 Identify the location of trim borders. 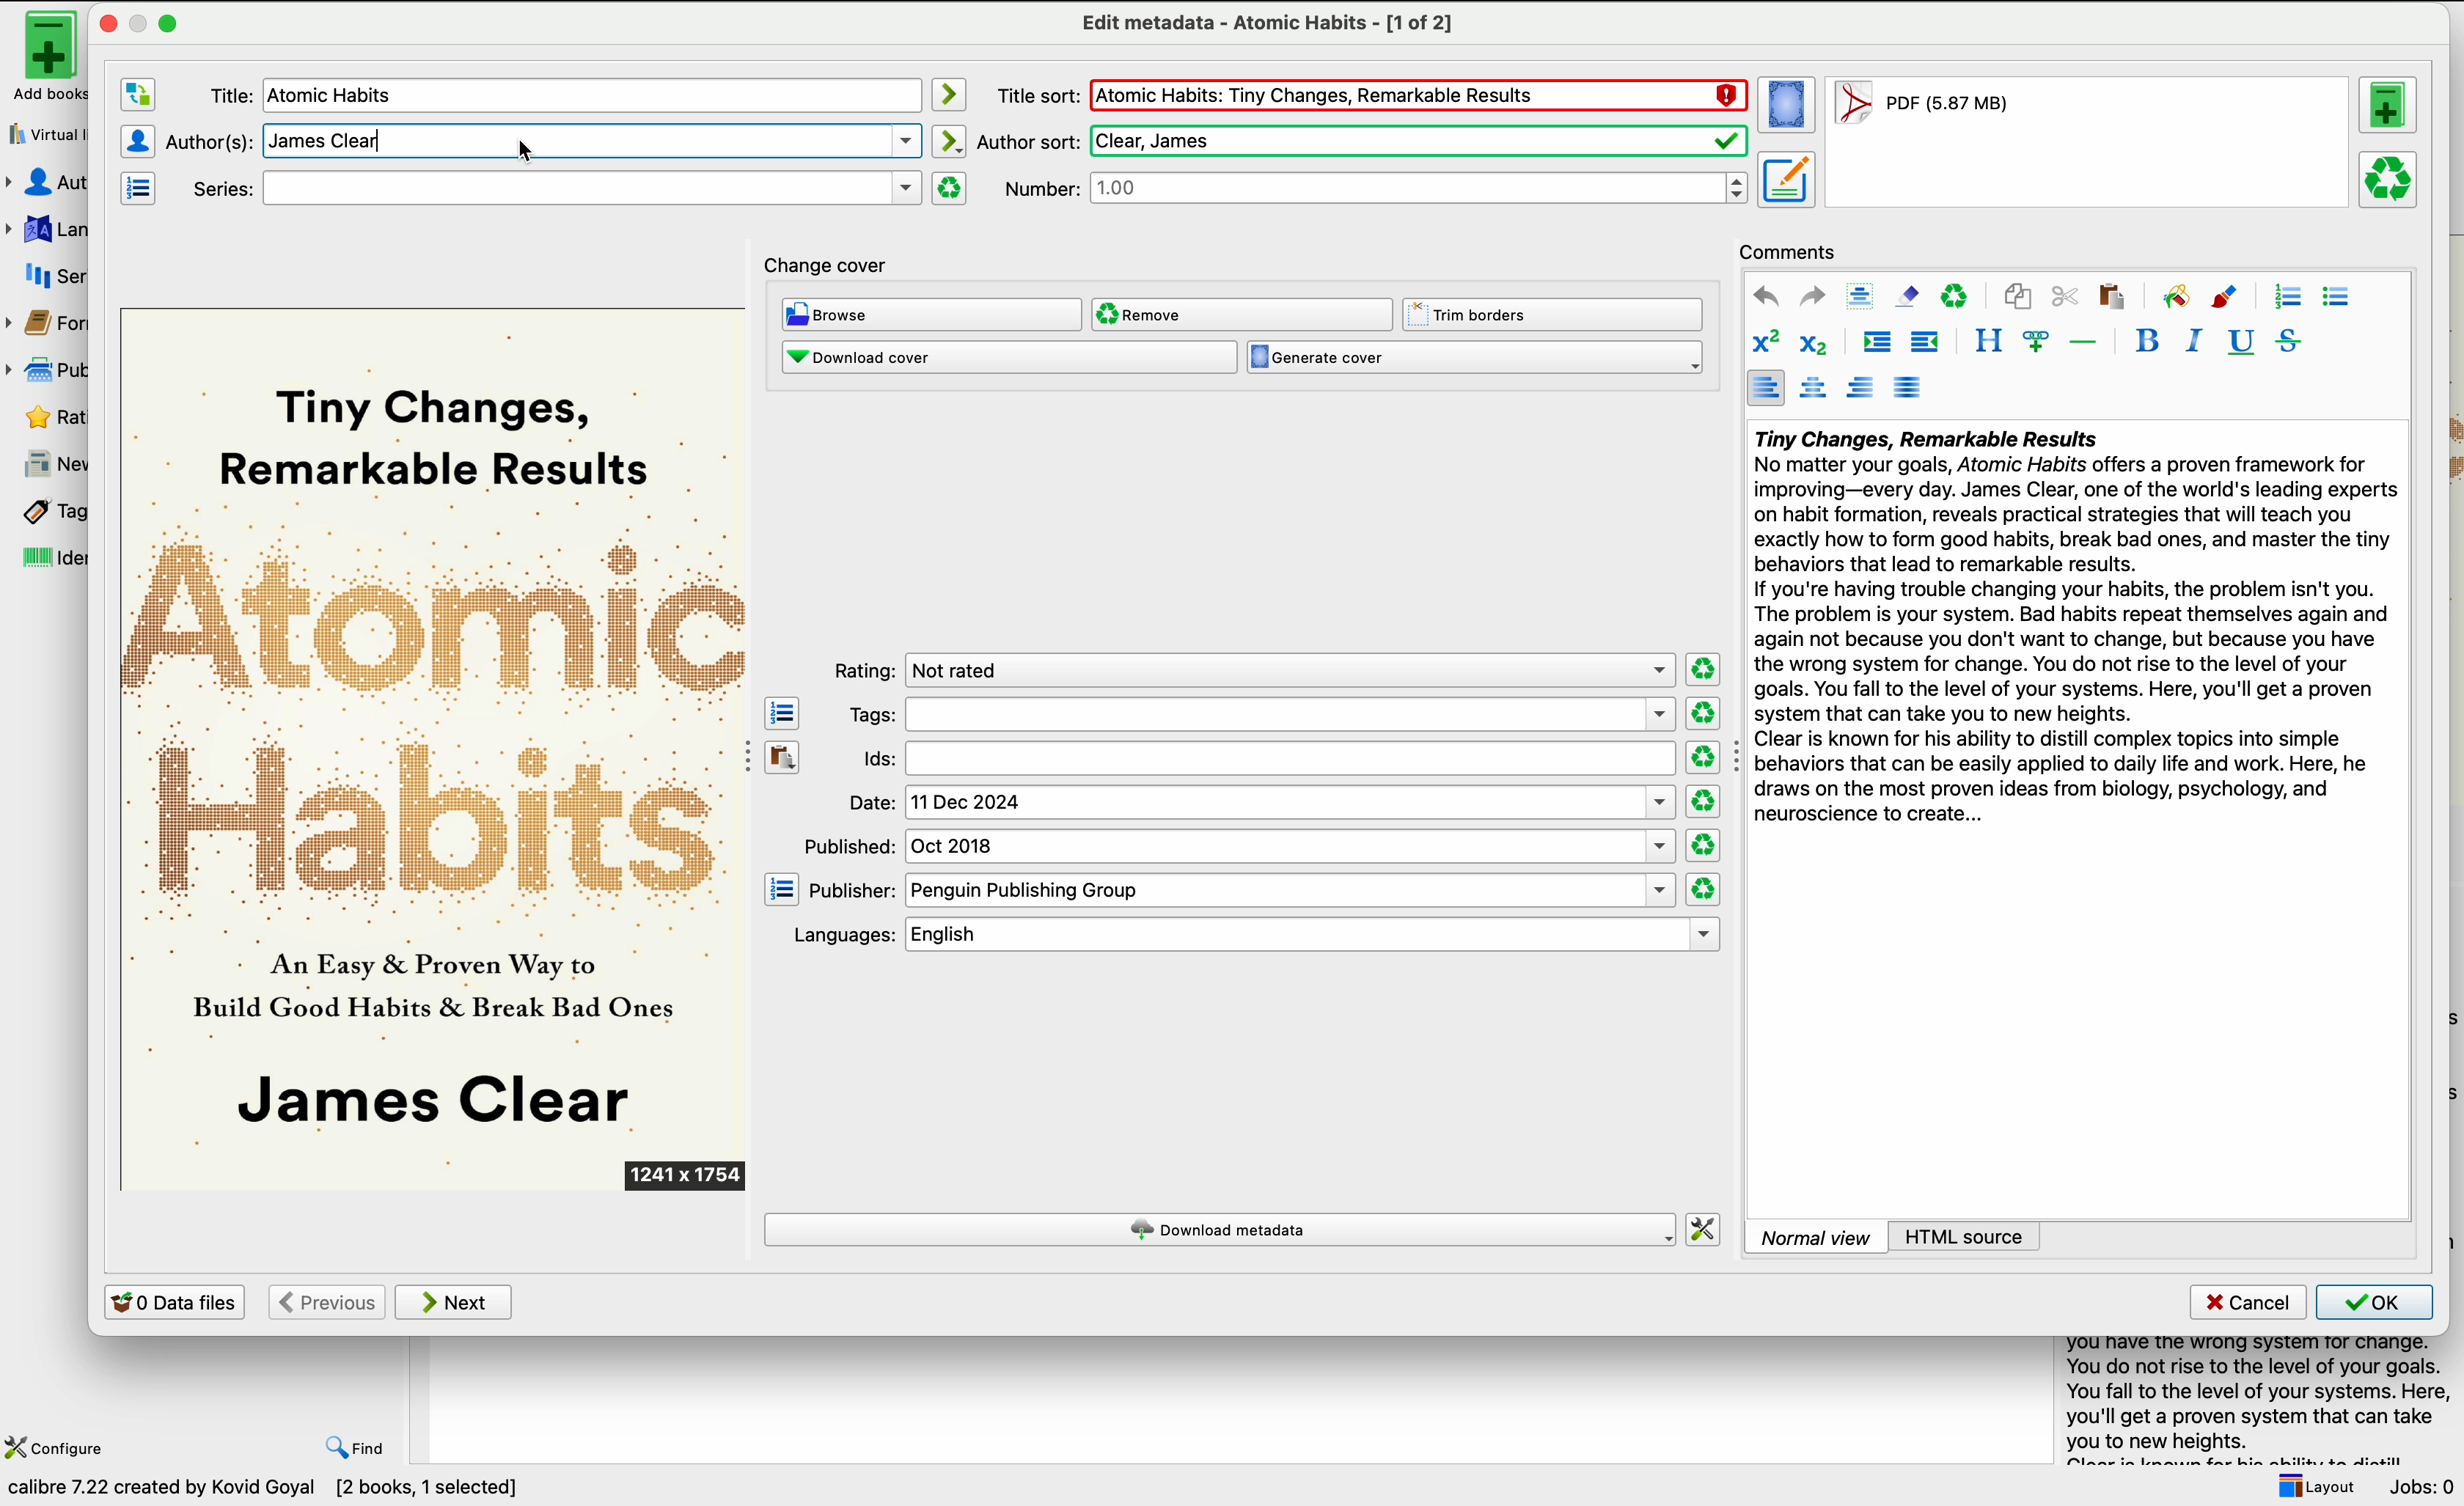
(1555, 314).